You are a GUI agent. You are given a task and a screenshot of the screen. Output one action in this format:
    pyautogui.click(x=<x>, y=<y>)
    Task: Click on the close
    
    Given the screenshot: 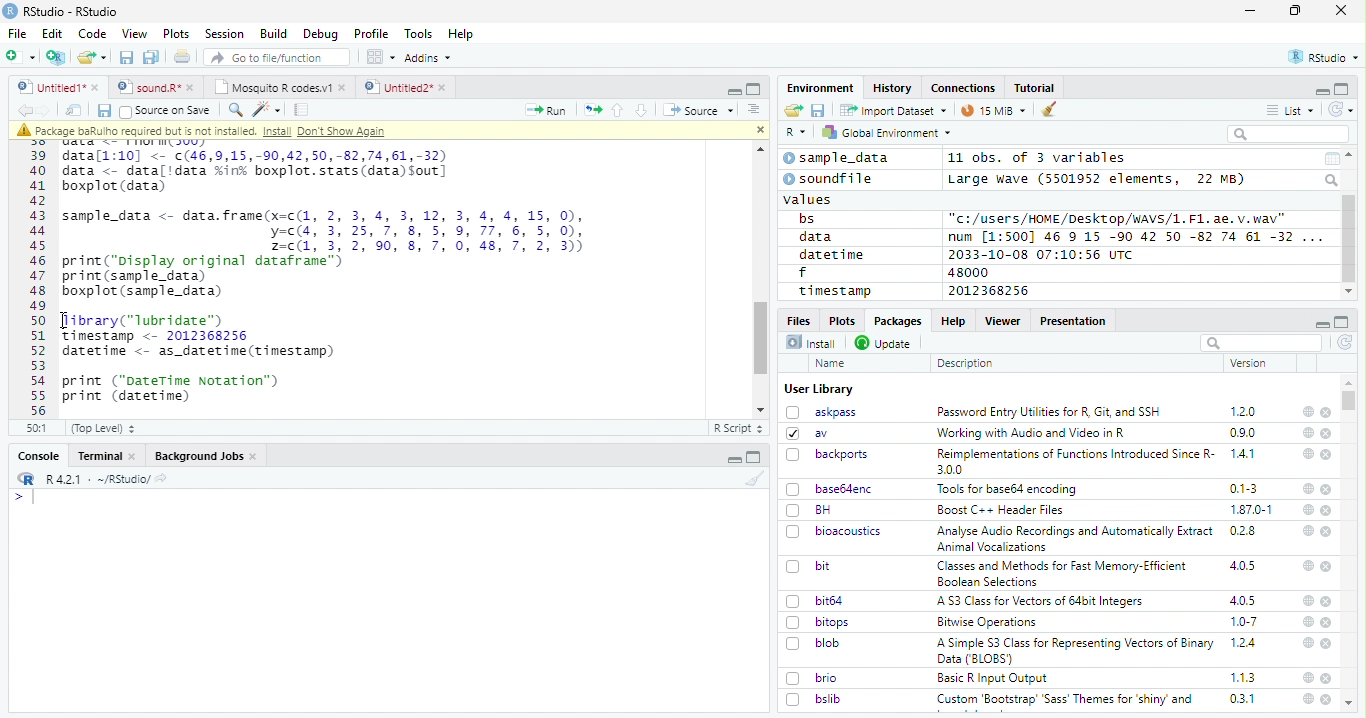 What is the action you would take?
    pyautogui.click(x=1327, y=434)
    